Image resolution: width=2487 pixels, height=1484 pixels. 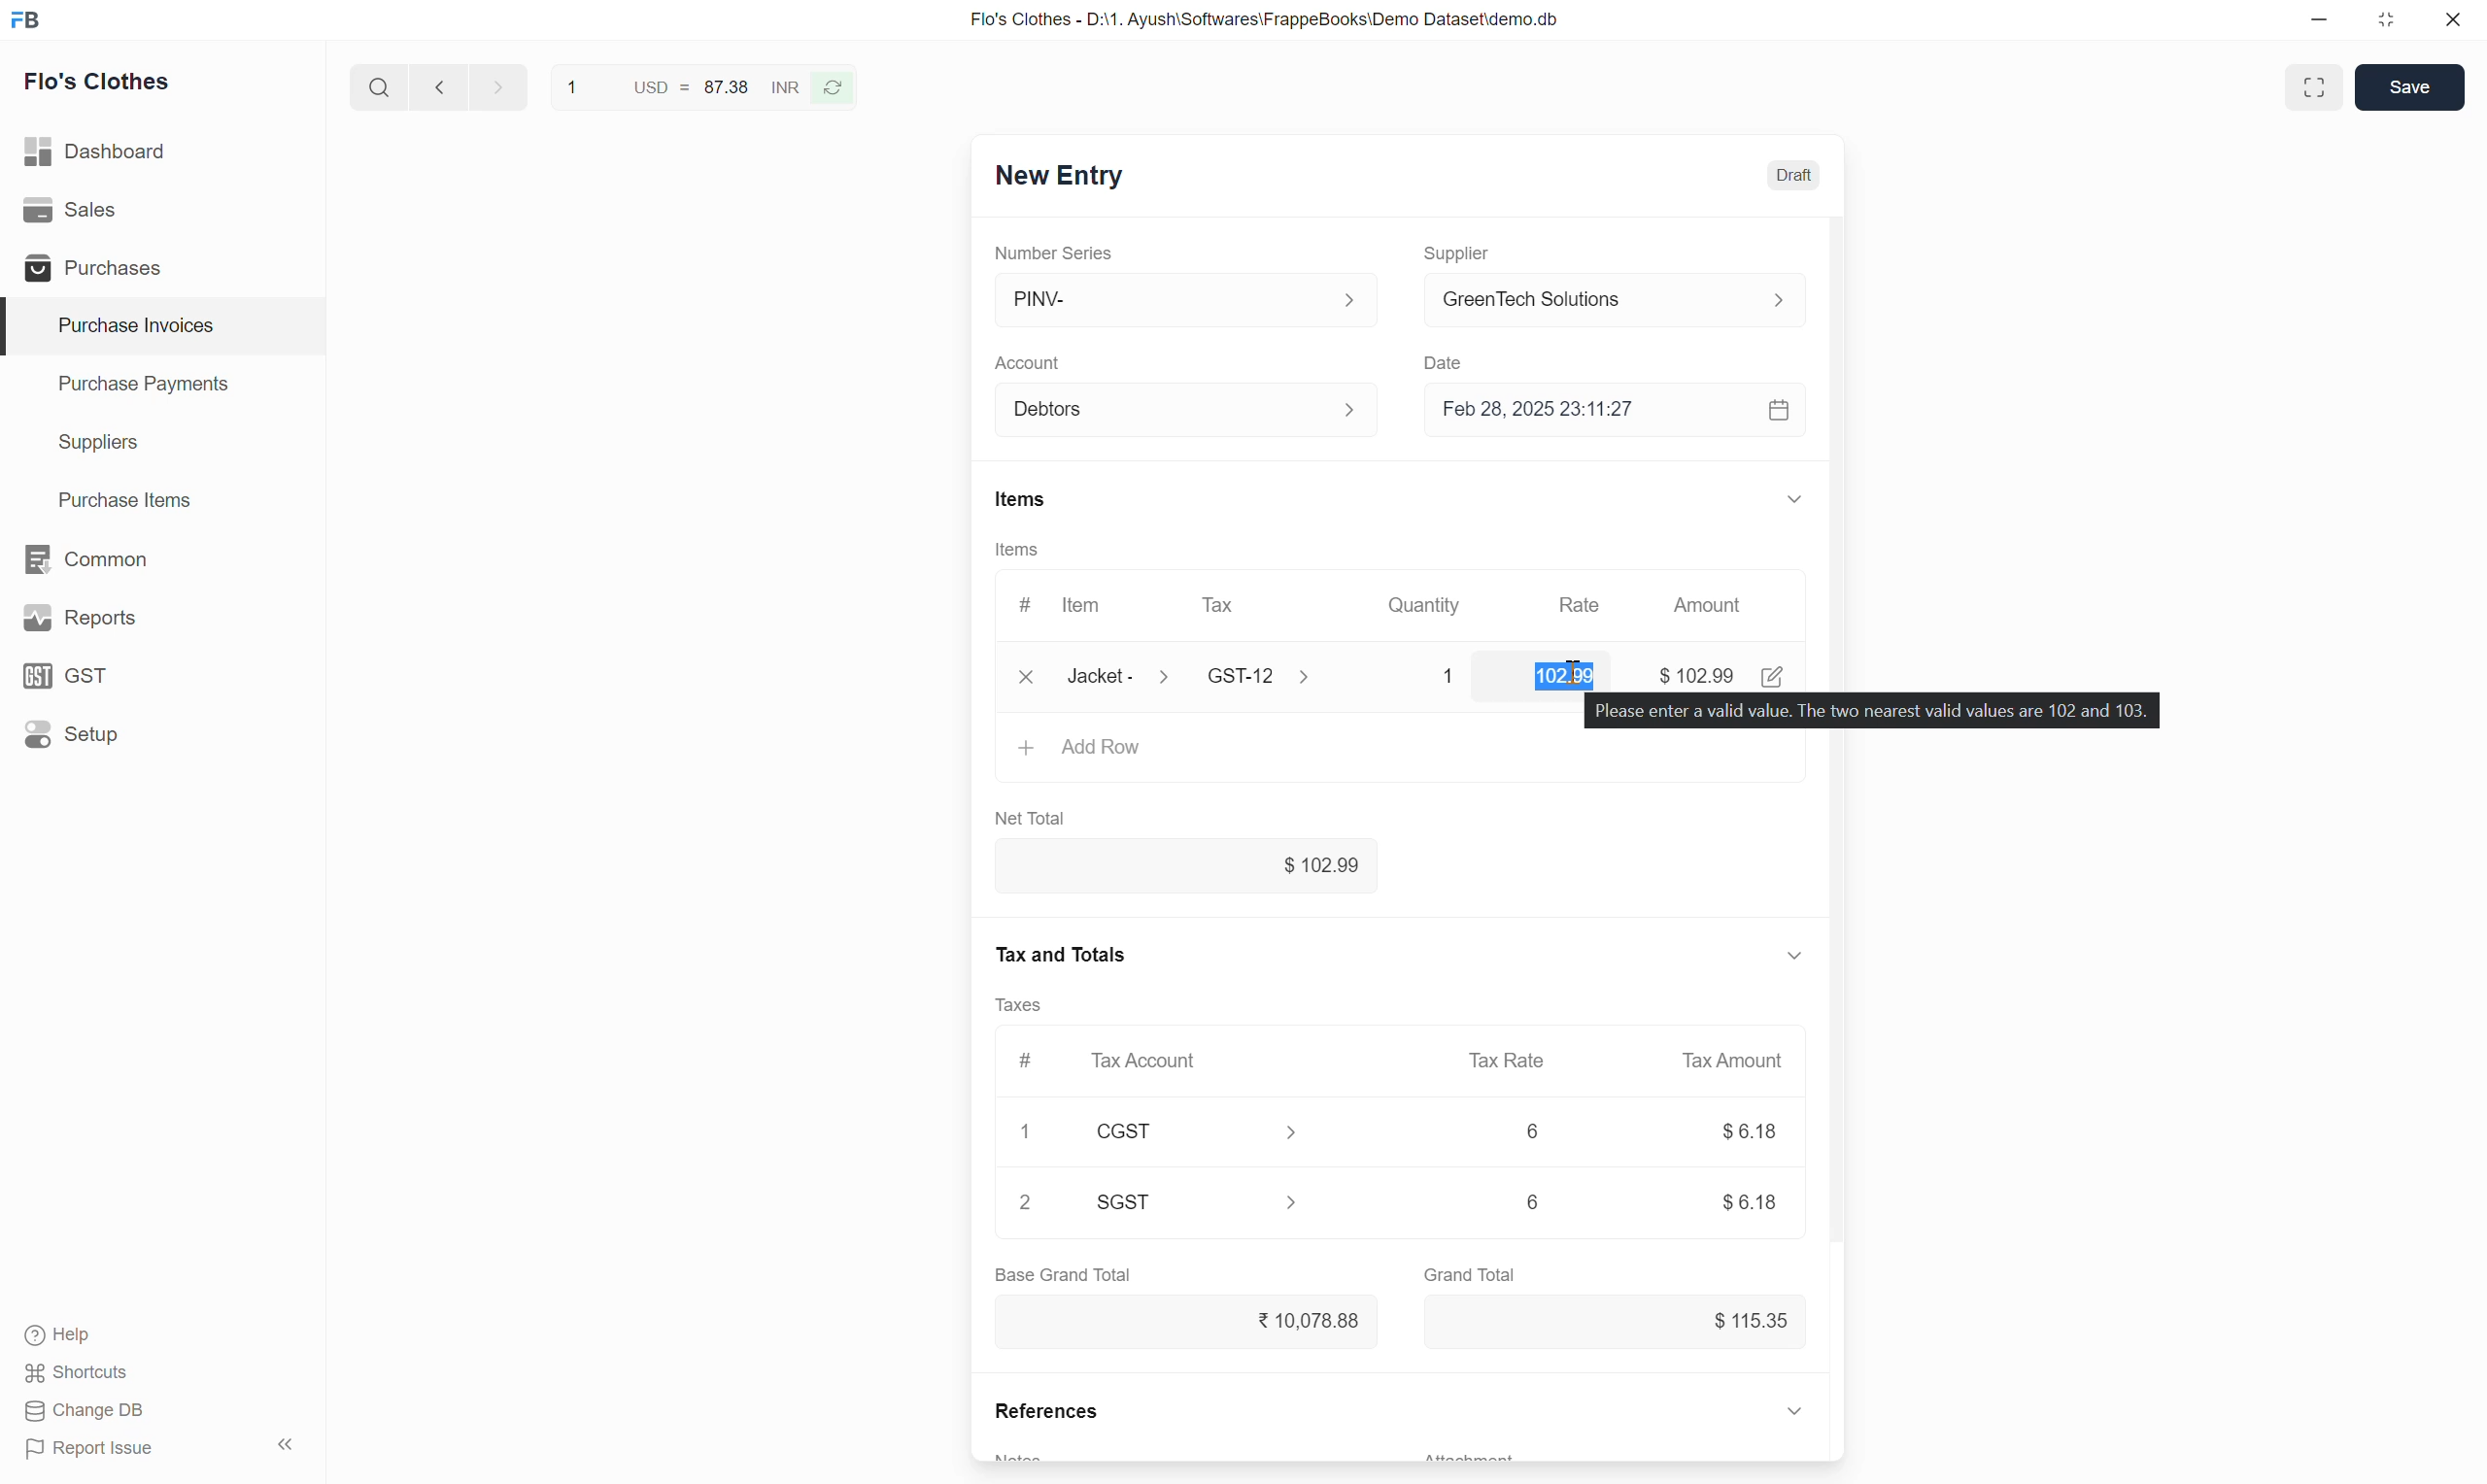 What do you see at coordinates (1533, 1130) in the screenshot?
I see `6` at bounding box center [1533, 1130].